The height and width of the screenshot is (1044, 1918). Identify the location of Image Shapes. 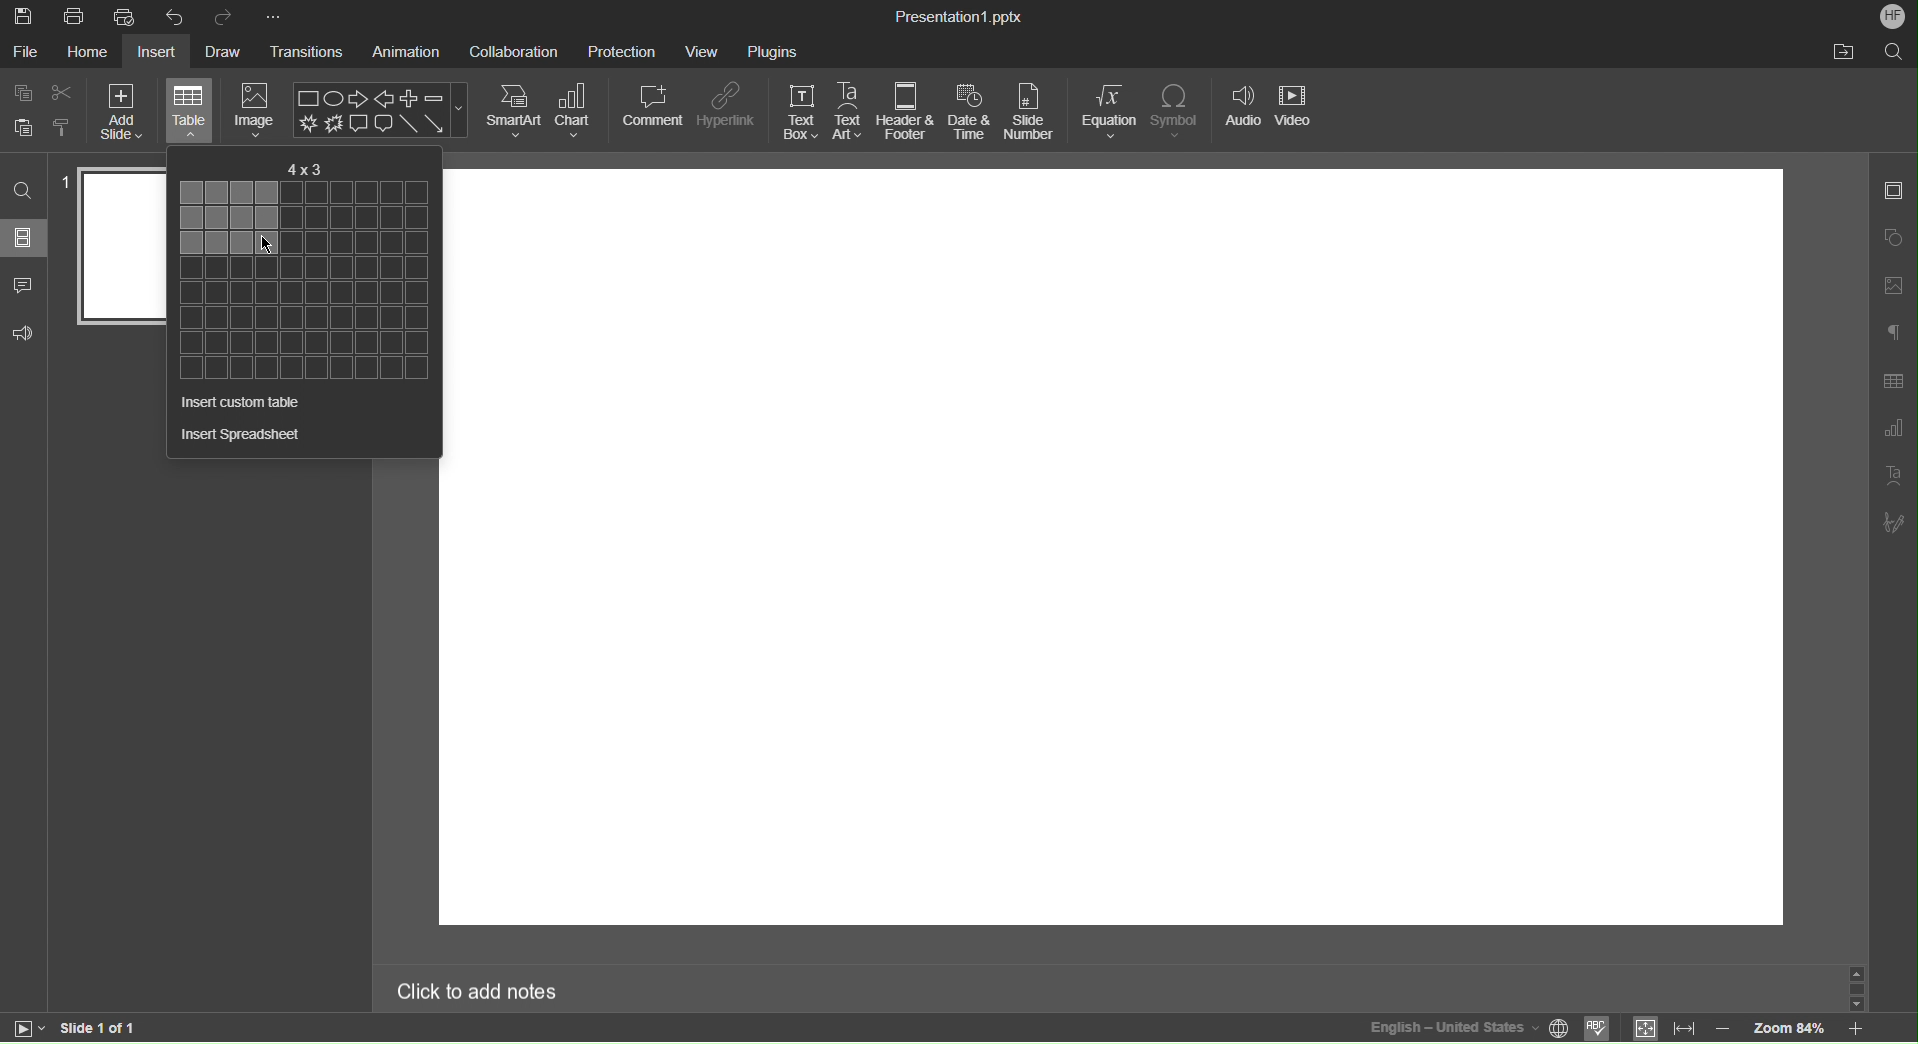
(382, 110).